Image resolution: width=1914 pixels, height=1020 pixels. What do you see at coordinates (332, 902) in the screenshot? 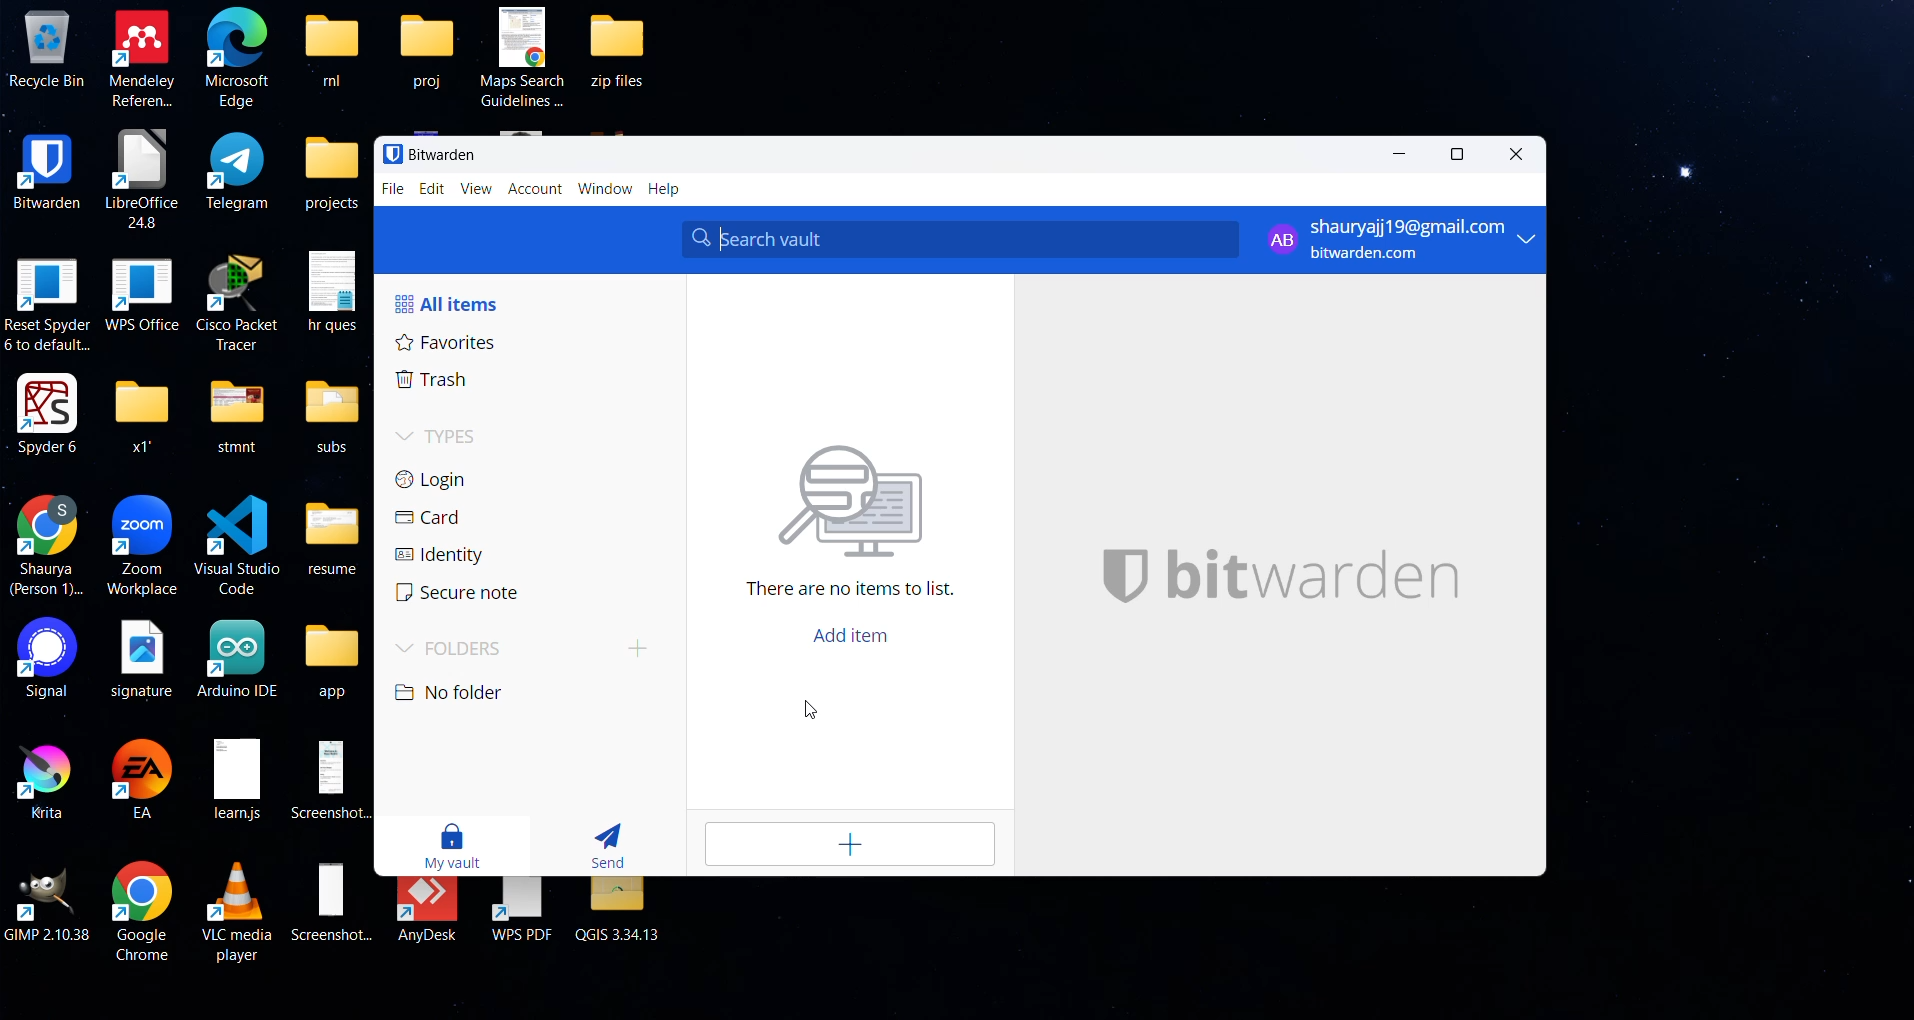
I see `Screenshot...` at bounding box center [332, 902].